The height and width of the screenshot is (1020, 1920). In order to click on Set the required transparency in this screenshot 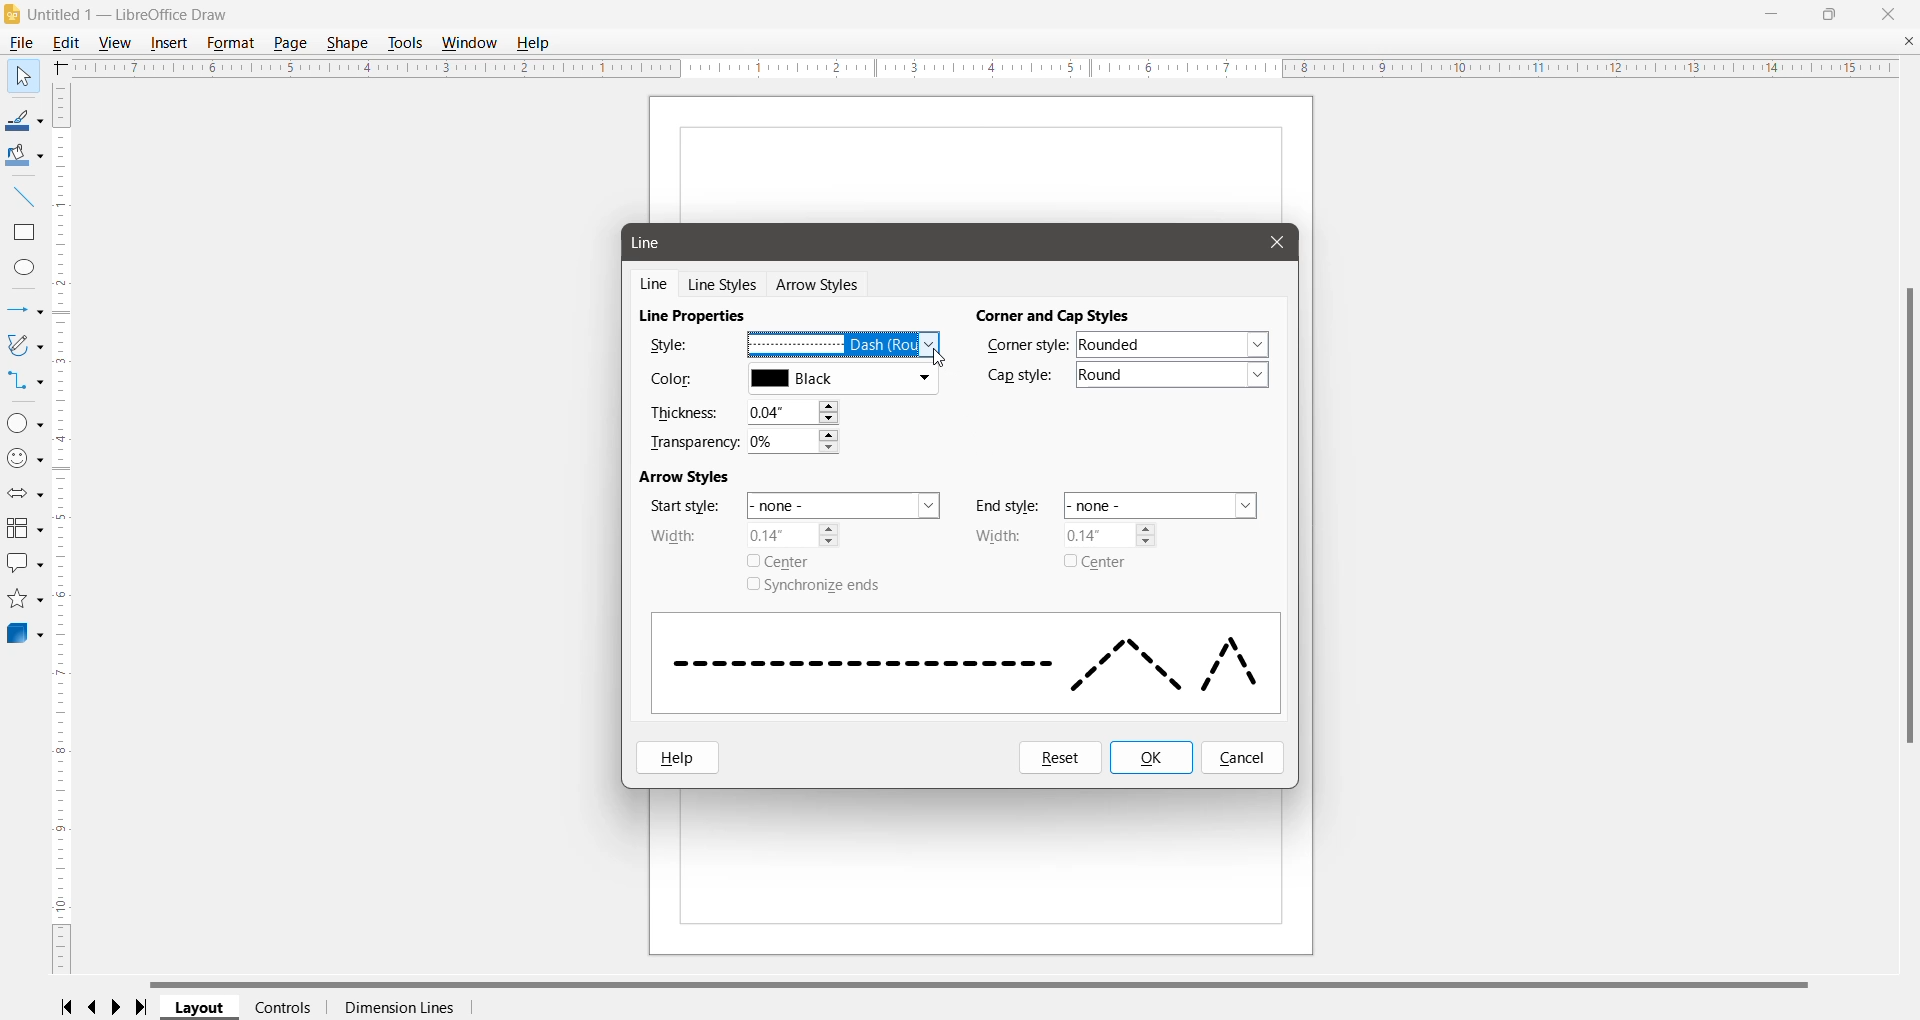, I will do `click(795, 442)`.